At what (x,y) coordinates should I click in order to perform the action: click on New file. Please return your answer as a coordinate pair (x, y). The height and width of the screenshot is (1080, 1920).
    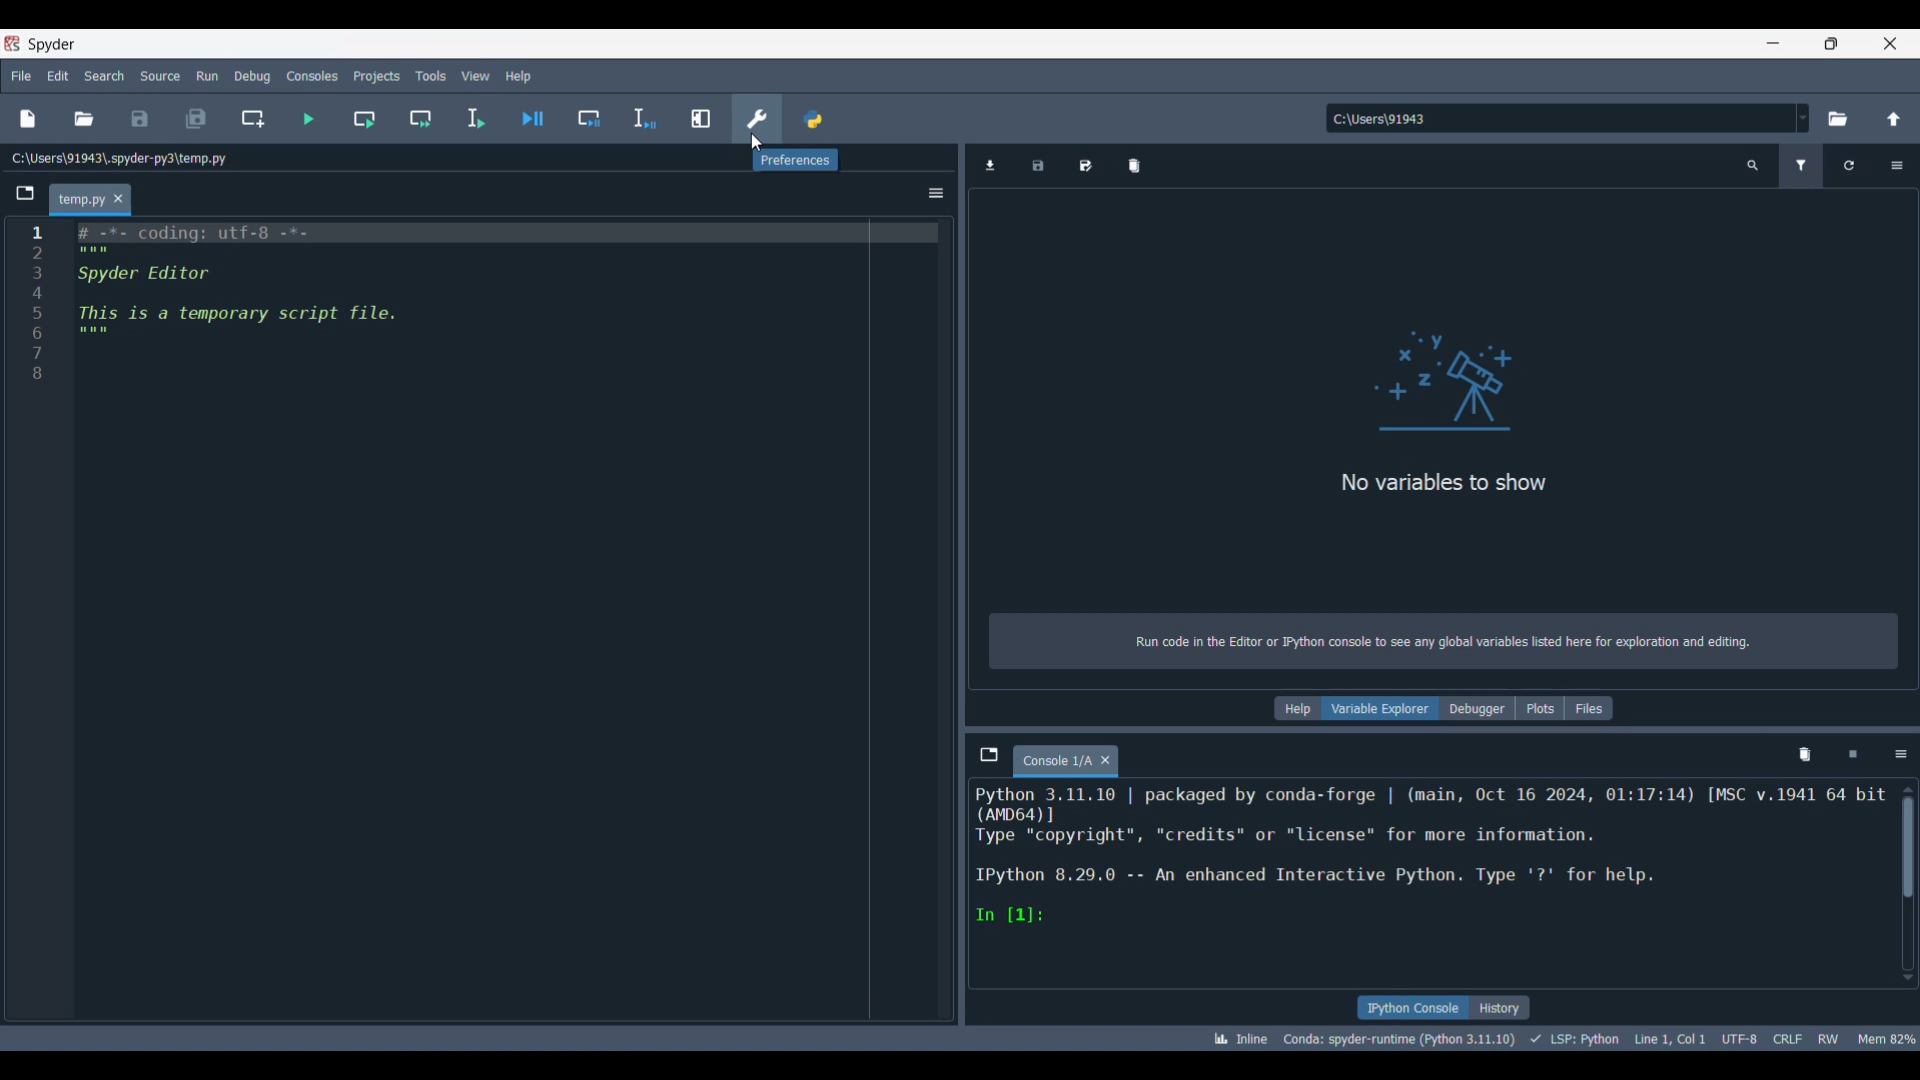
    Looking at the image, I should click on (28, 119).